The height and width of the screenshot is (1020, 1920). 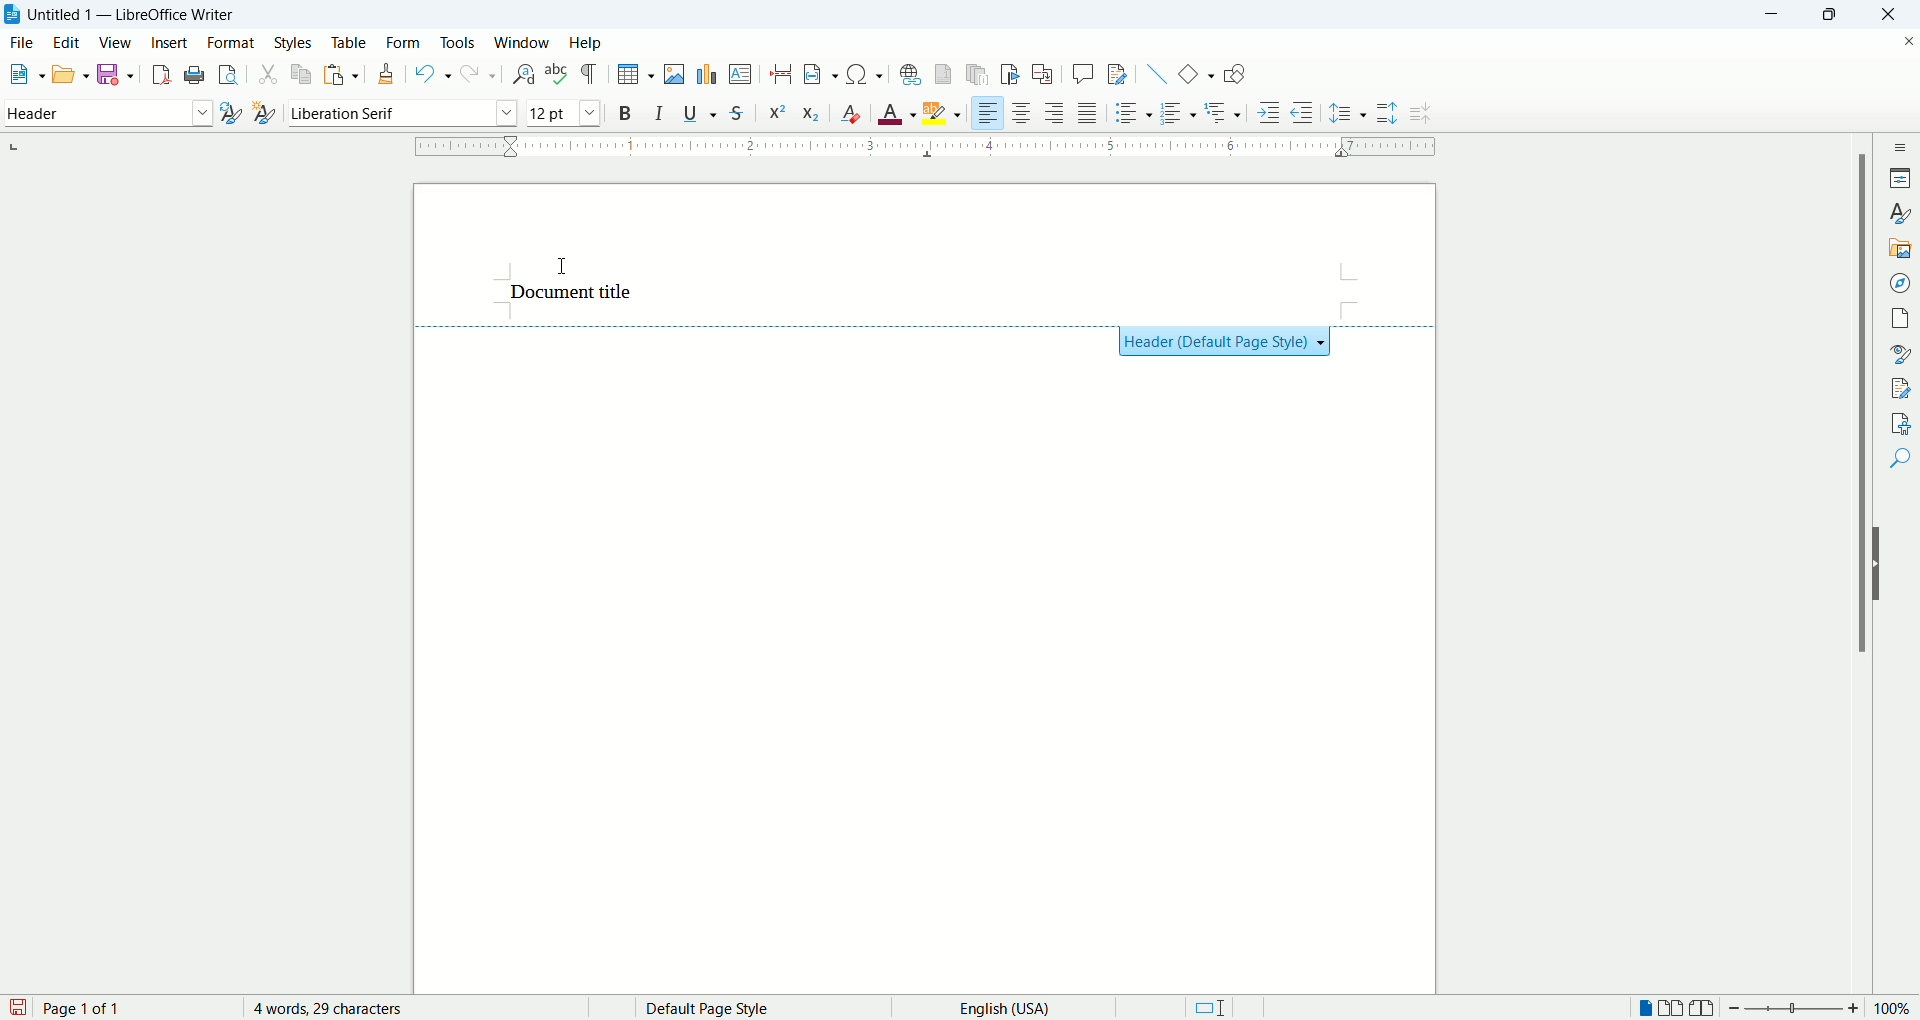 I want to click on align center, so click(x=1020, y=112).